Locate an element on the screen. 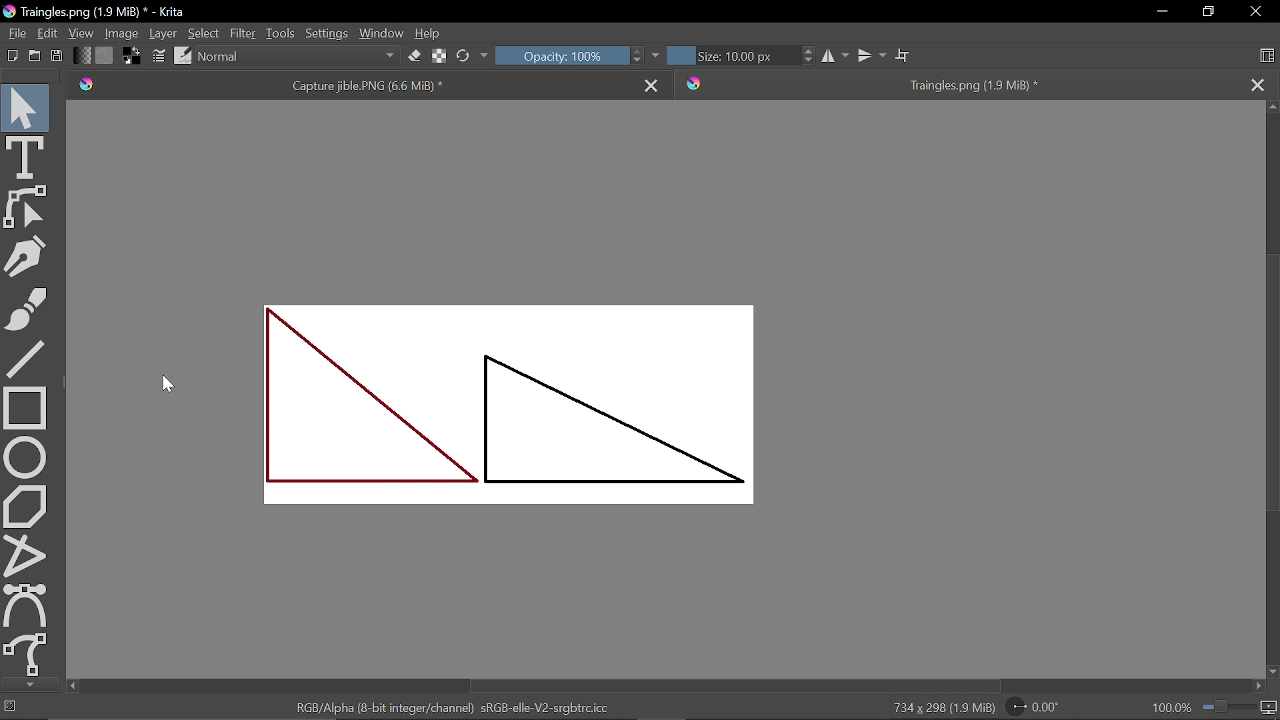 The height and width of the screenshot is (720, 1280). Edit is located at coordinates (49, 32).